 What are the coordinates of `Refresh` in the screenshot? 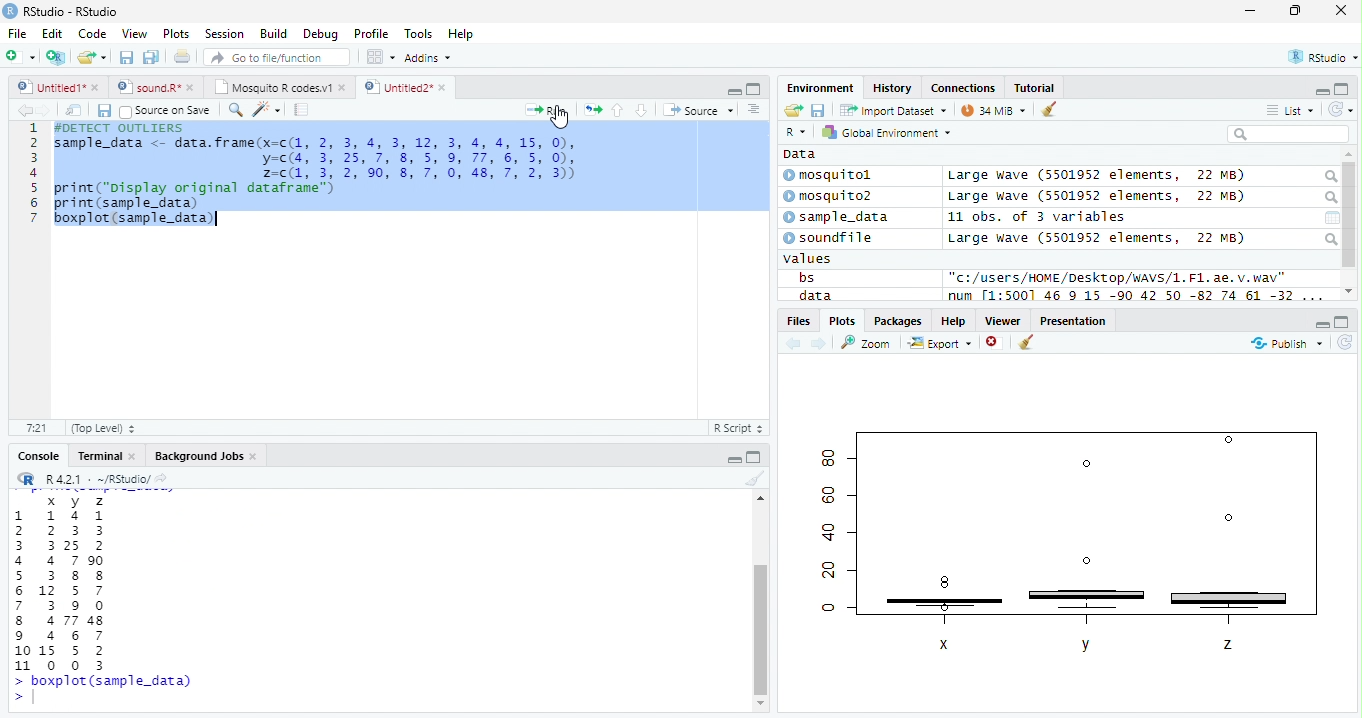 It's located at (1344, 344).